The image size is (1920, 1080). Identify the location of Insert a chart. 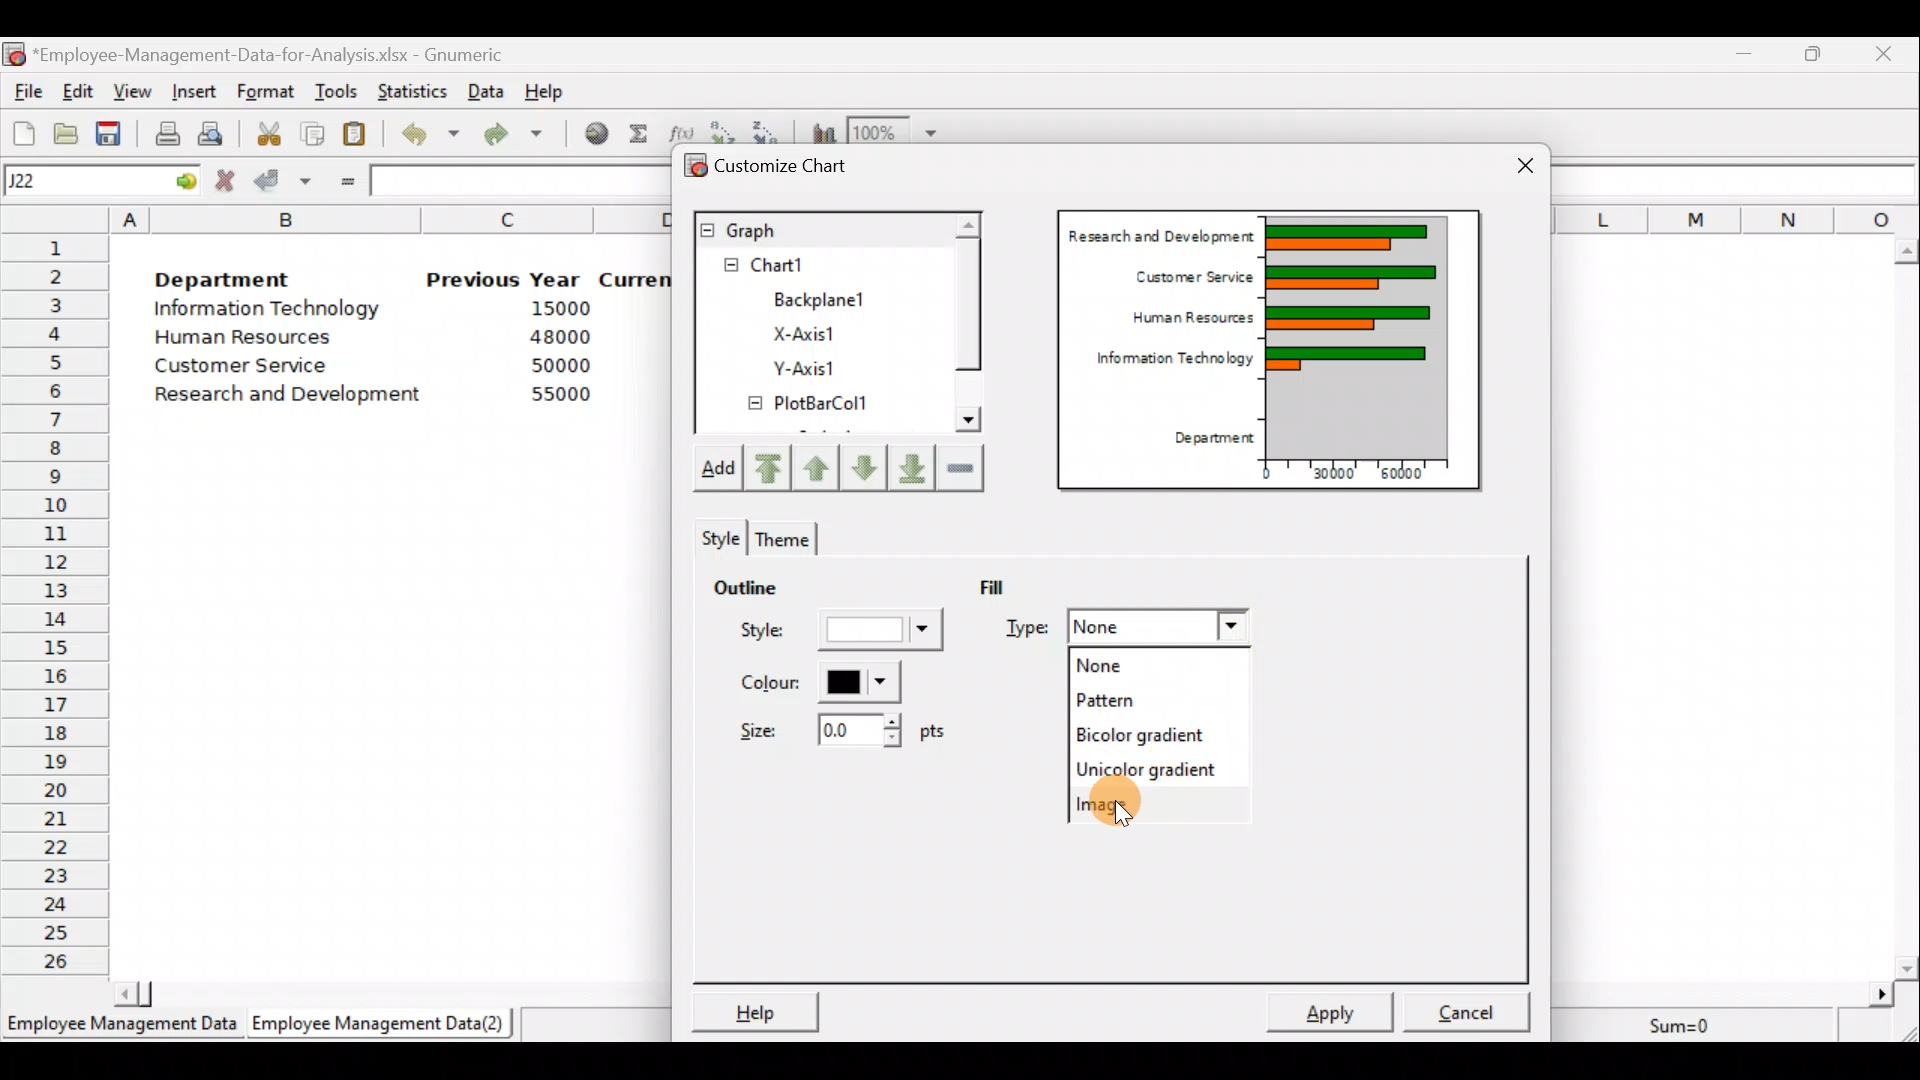
(820, 130).